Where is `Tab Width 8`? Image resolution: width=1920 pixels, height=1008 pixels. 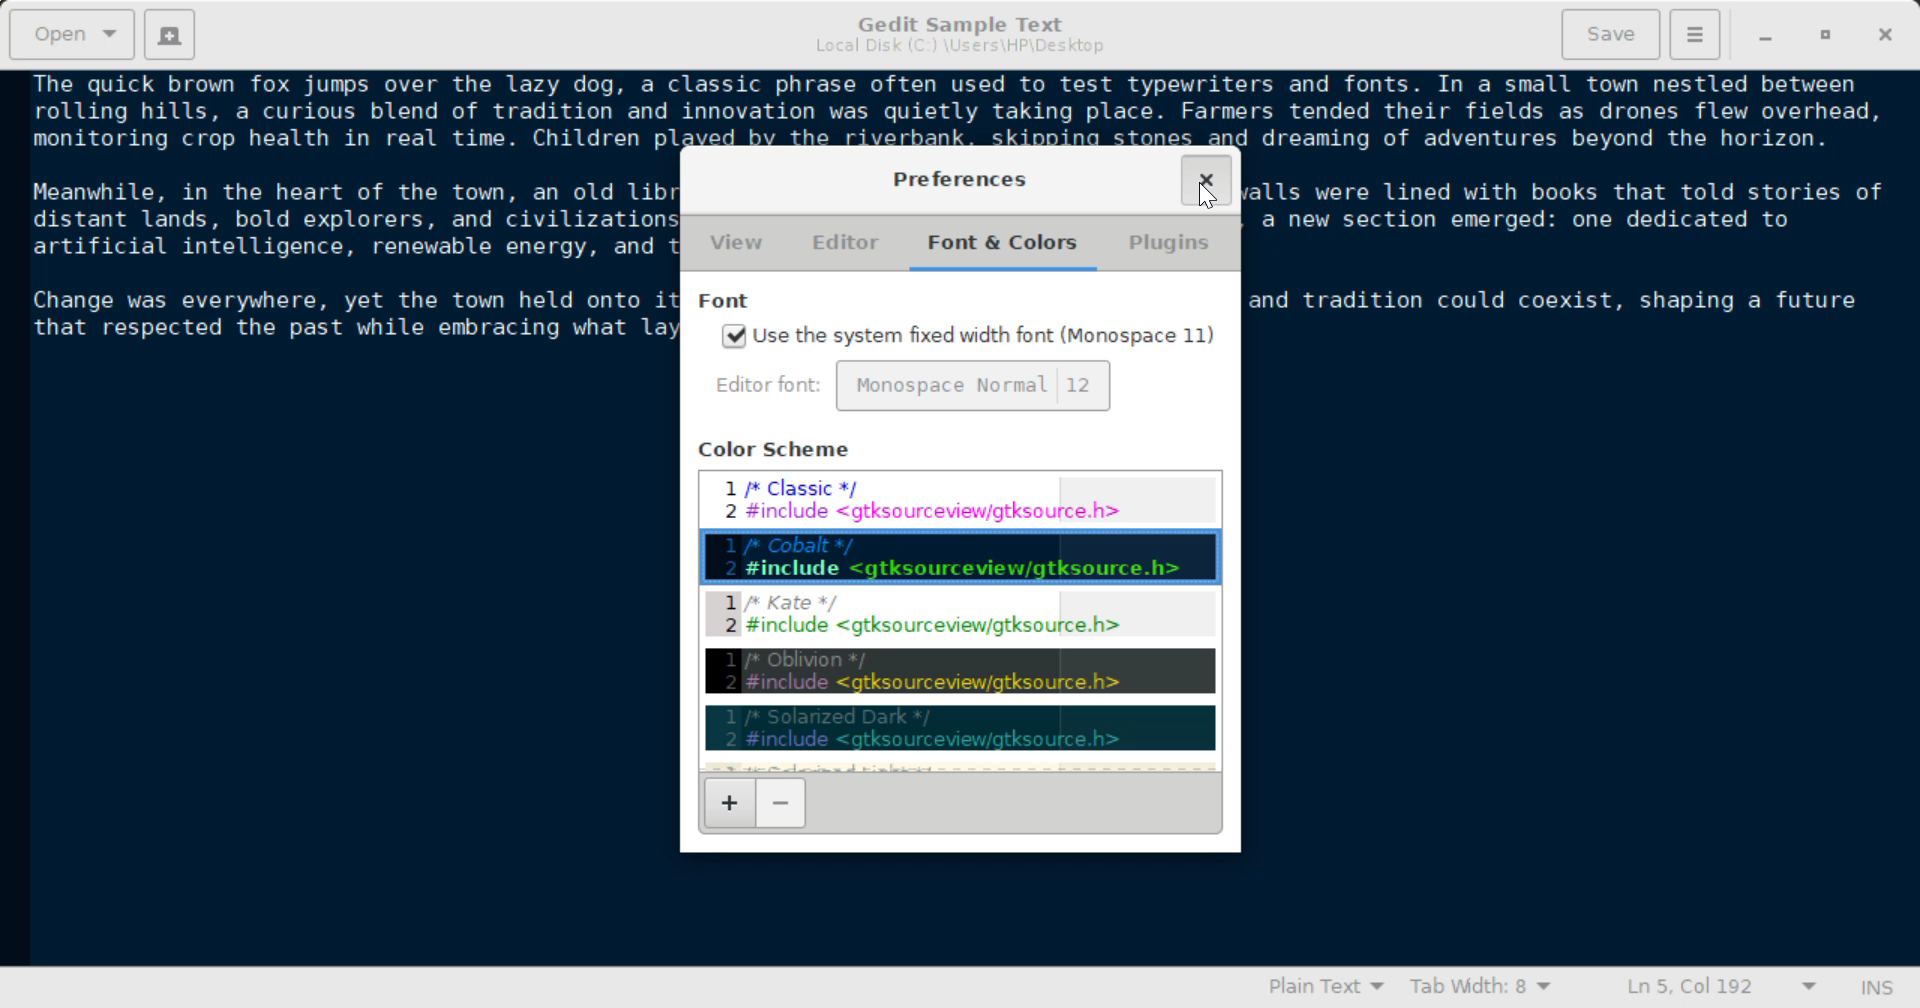 Tab Width 8 is located at coordinates (1477, 989).